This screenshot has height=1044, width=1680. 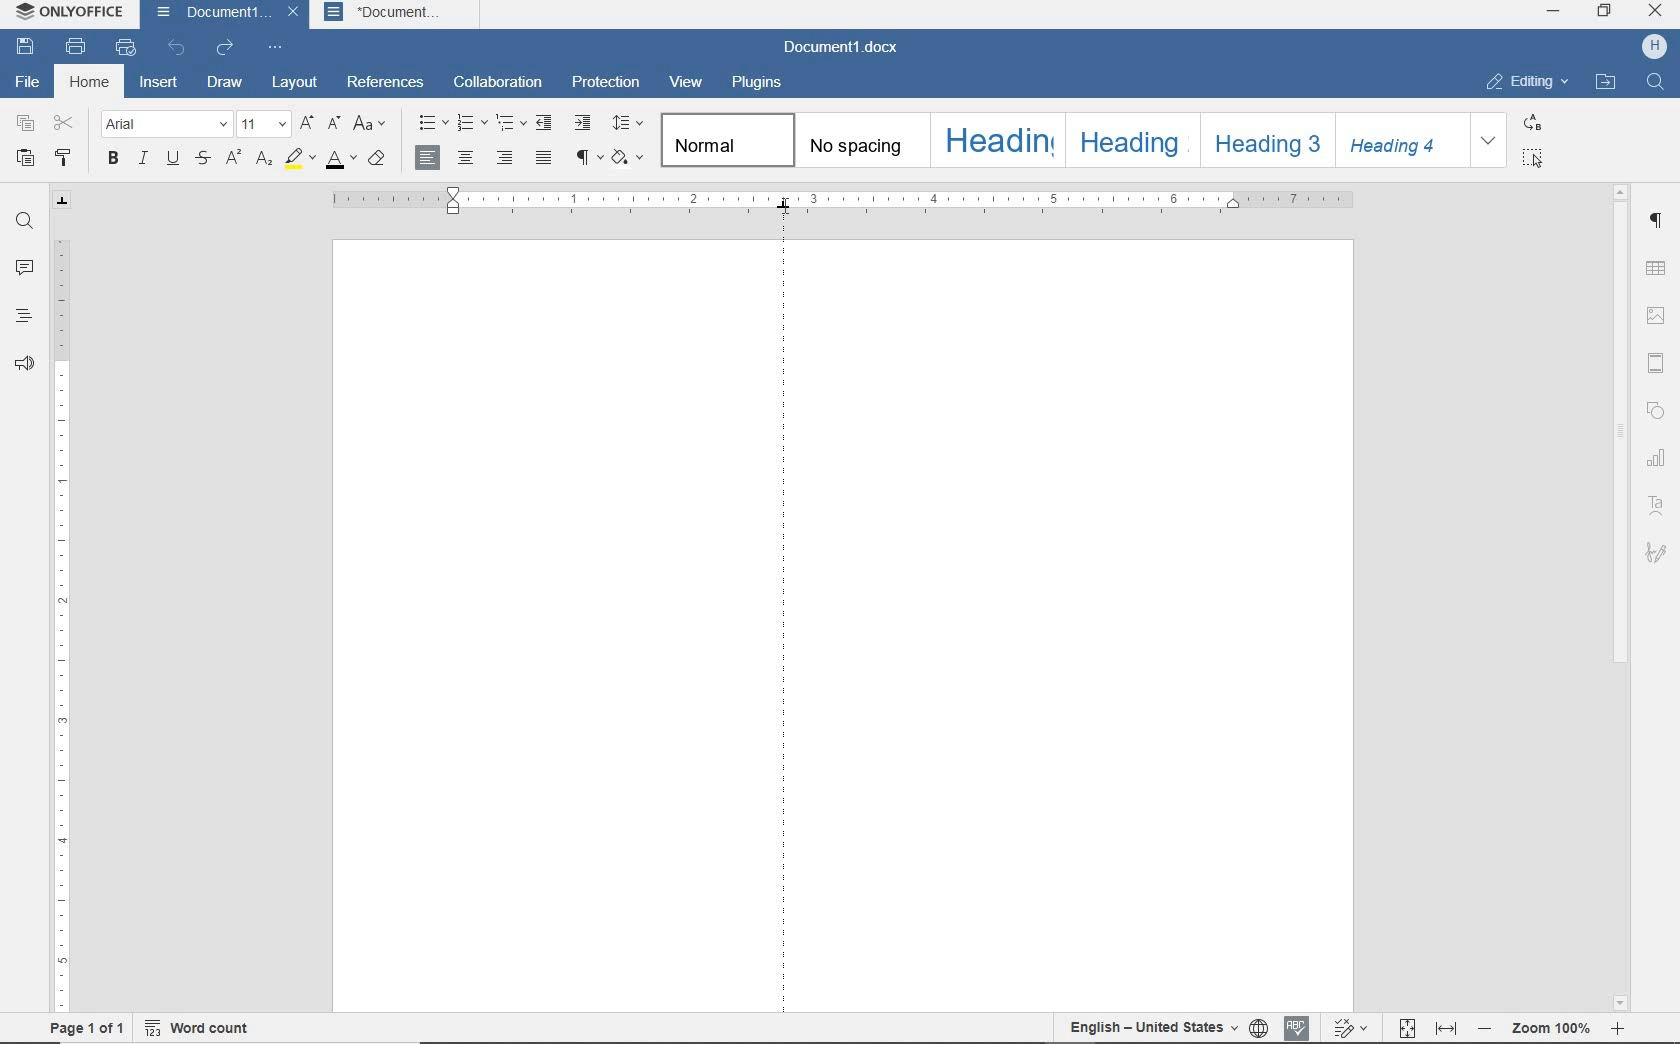 I want to click on REDO, so click(x=223, y=48).